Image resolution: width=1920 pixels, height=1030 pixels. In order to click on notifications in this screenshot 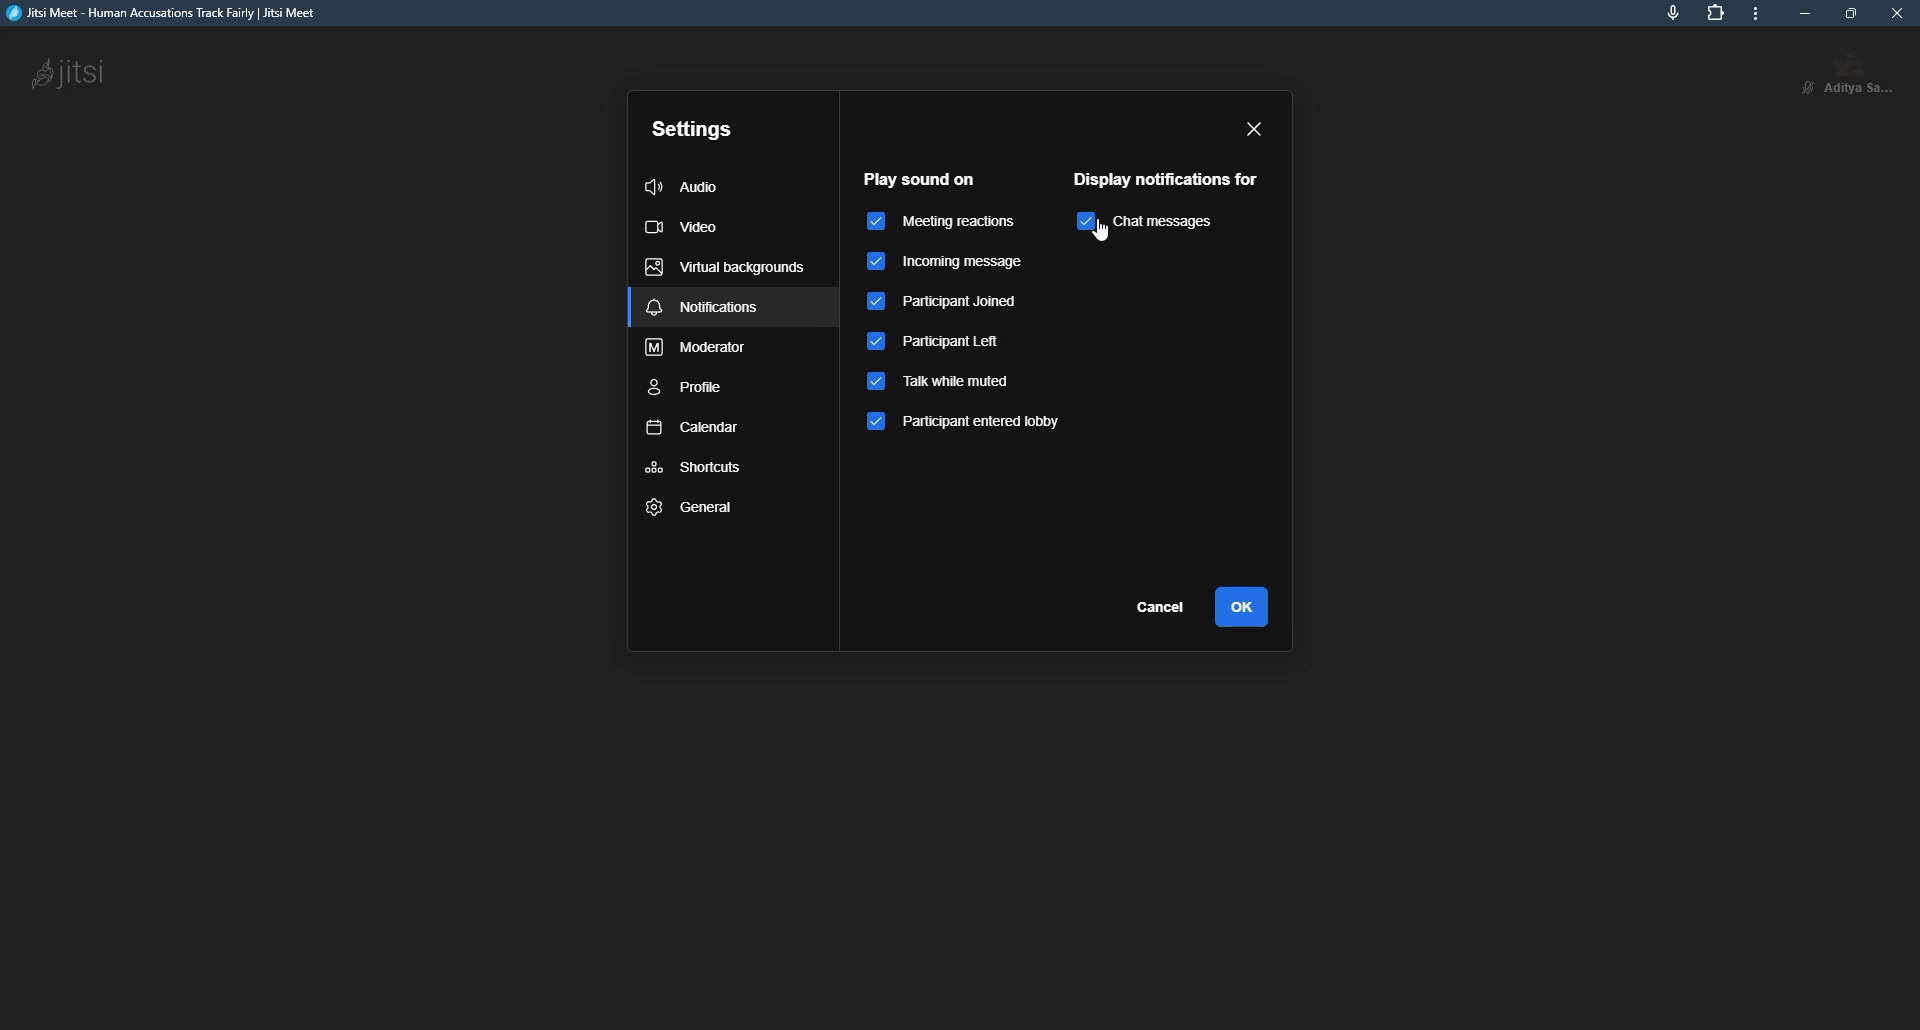, I will do `click(706, 307)`.